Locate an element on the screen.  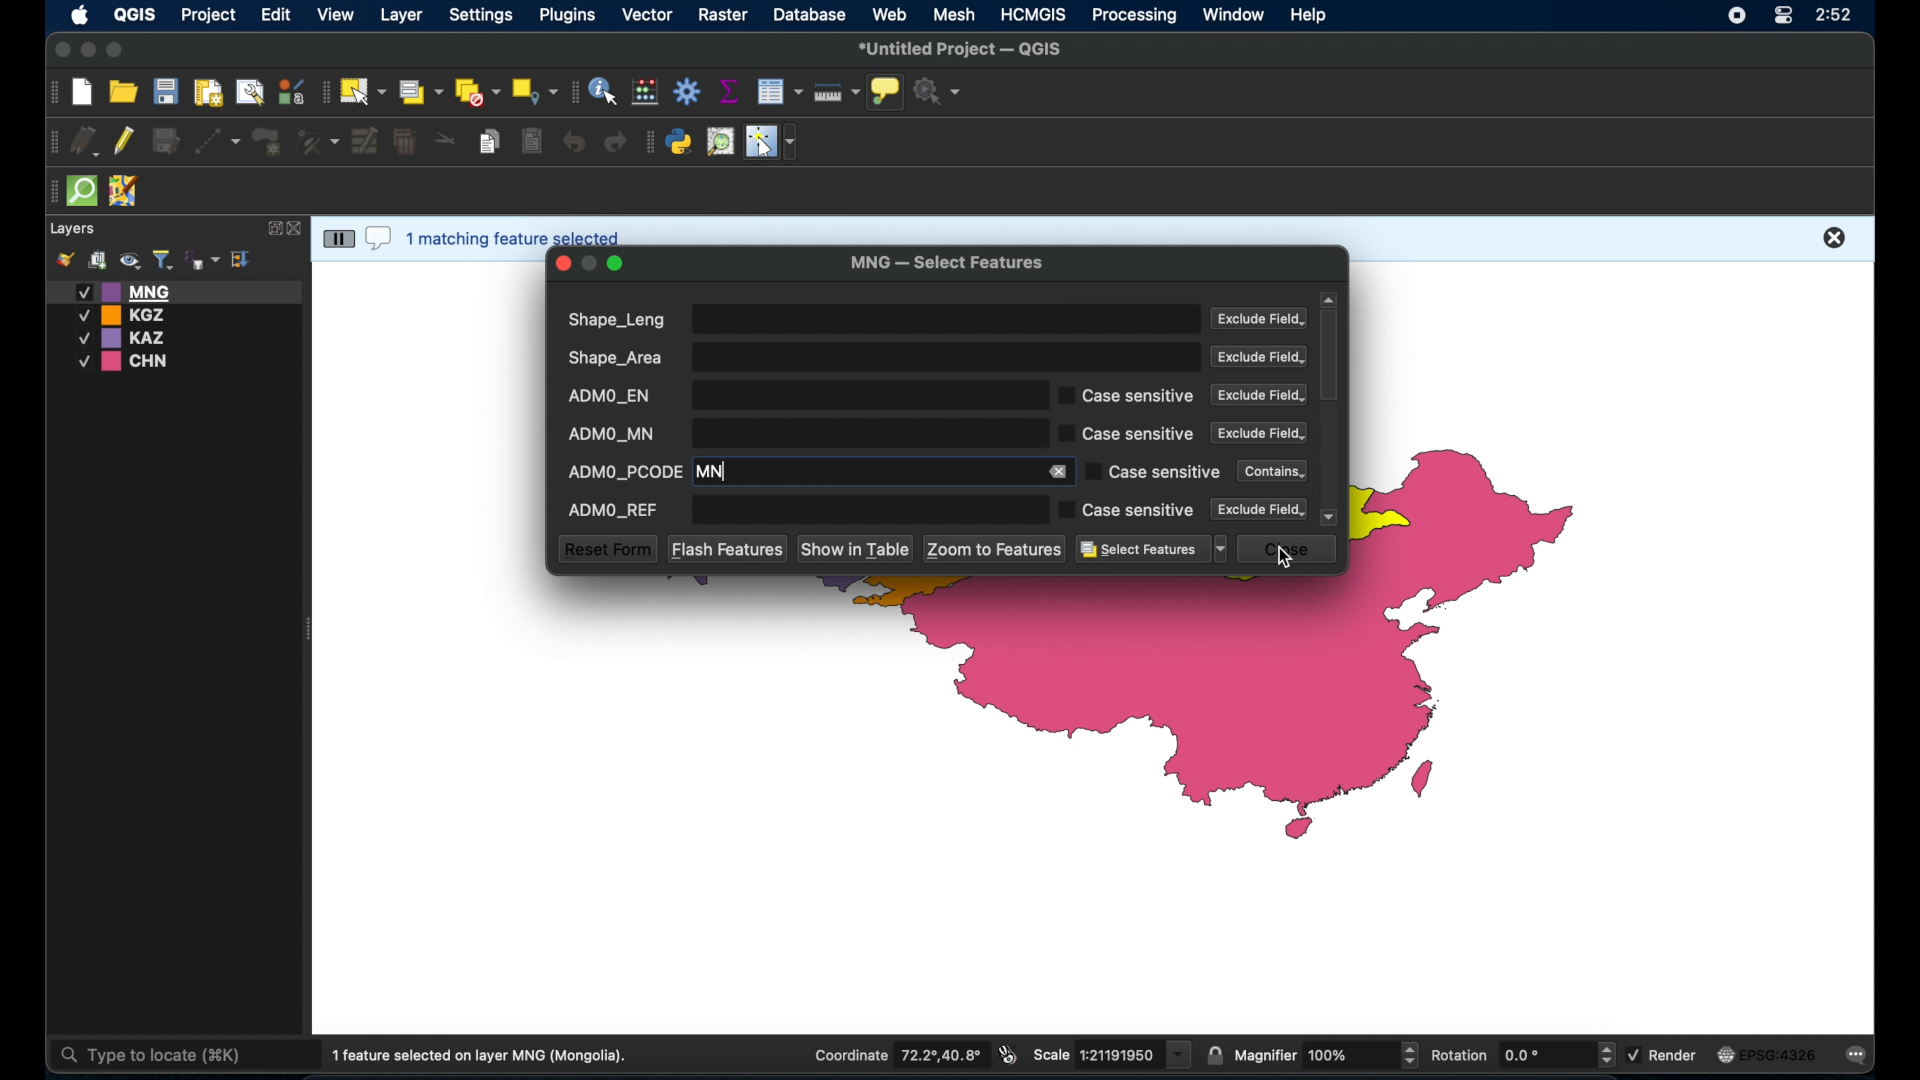
zoom to features is located at coordinates (996, 549).